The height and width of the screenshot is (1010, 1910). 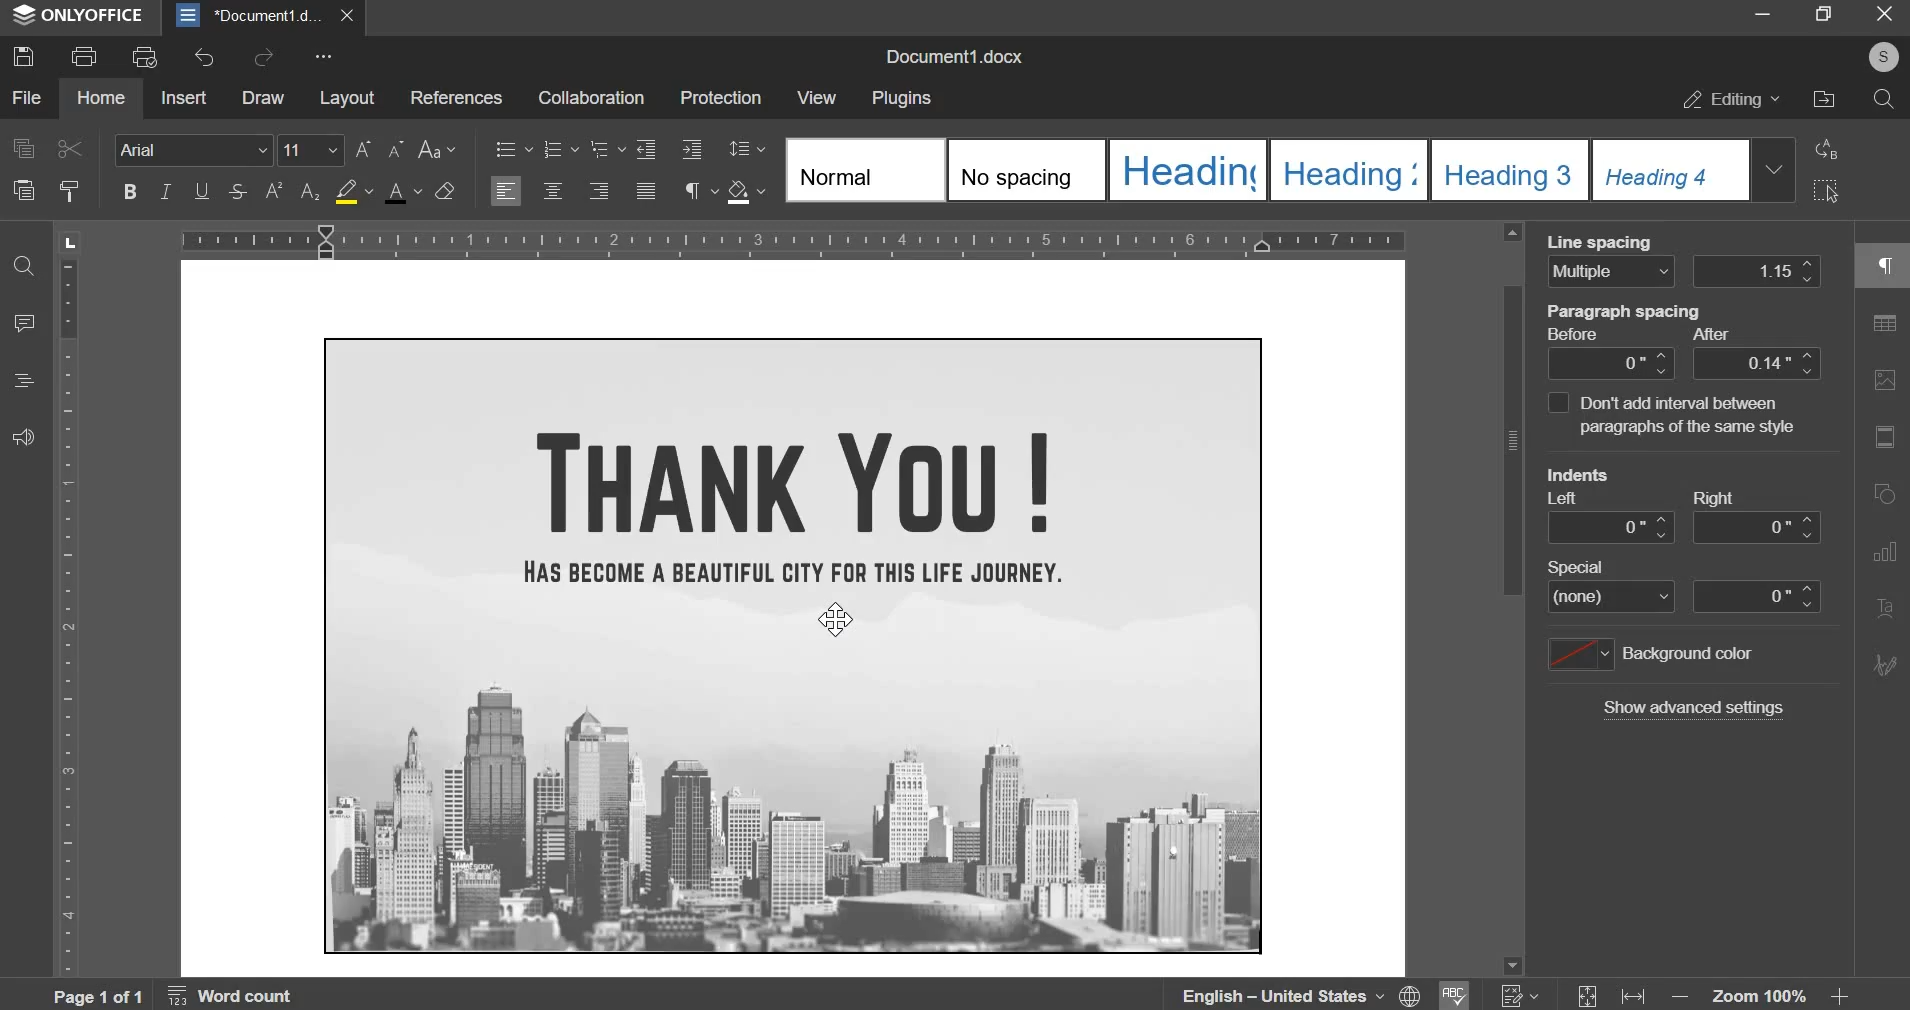 What do you see at coordinates (455, 97) in the screenshot?
I see `references` at bounding box center [455, 97].